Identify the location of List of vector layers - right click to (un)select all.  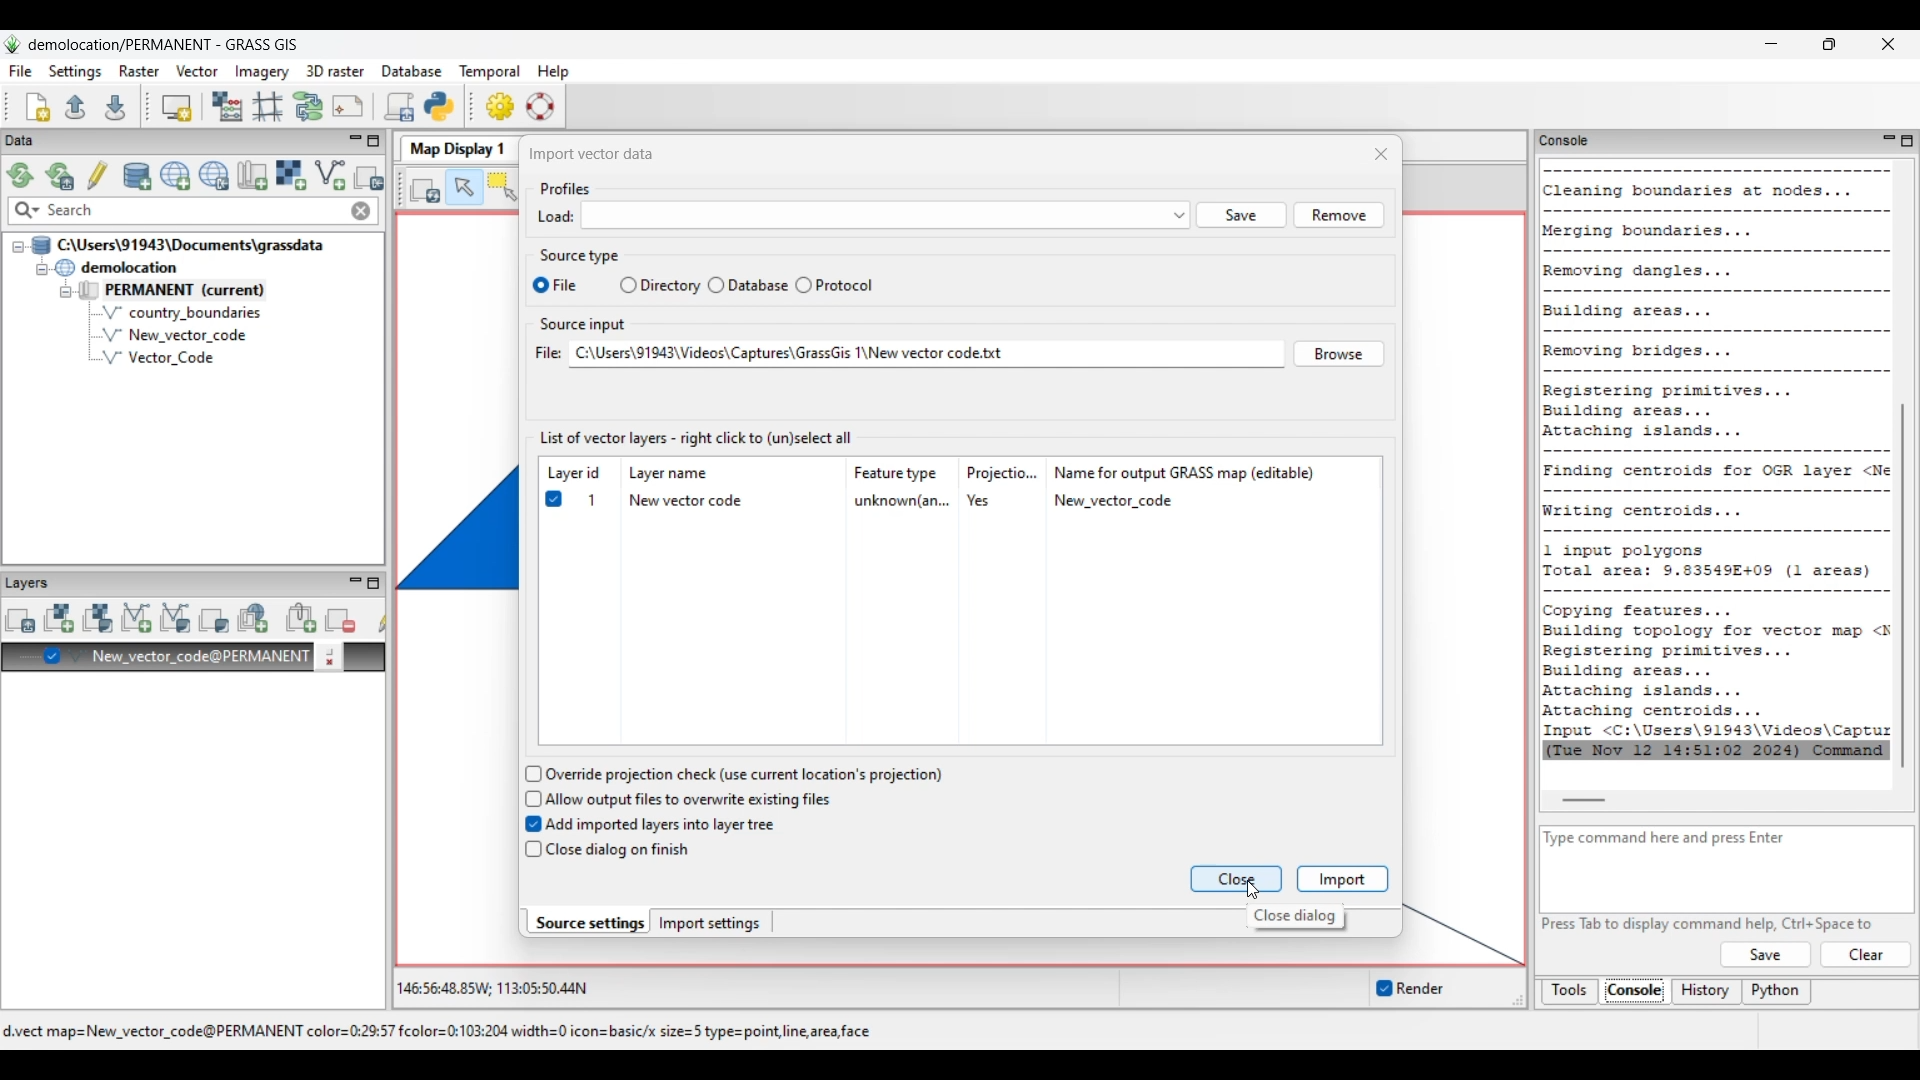
(699, 437).